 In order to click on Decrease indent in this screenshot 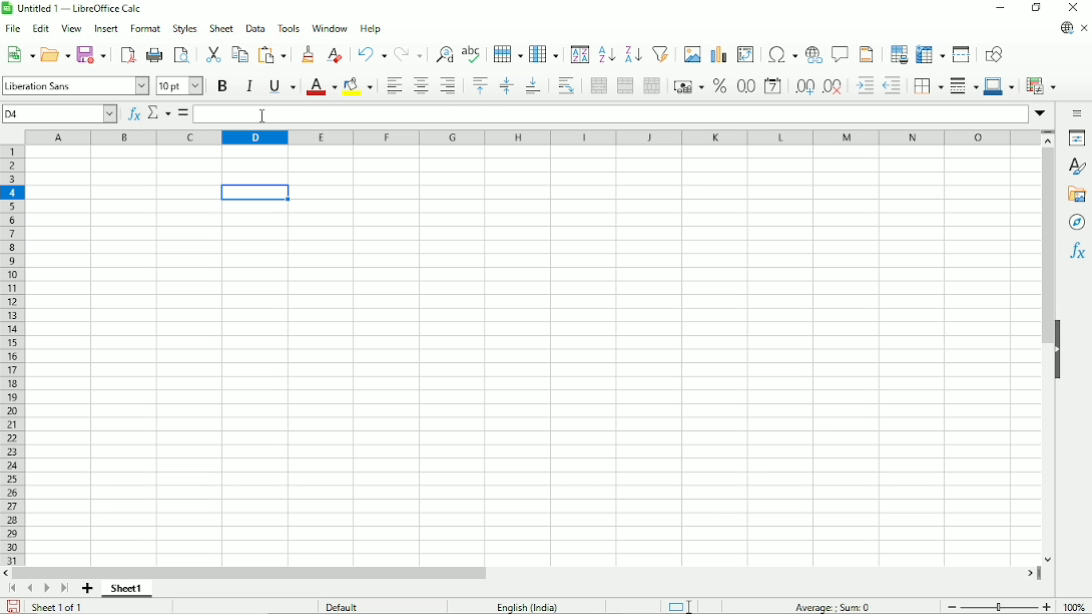, I will do `click(893, 86)`.